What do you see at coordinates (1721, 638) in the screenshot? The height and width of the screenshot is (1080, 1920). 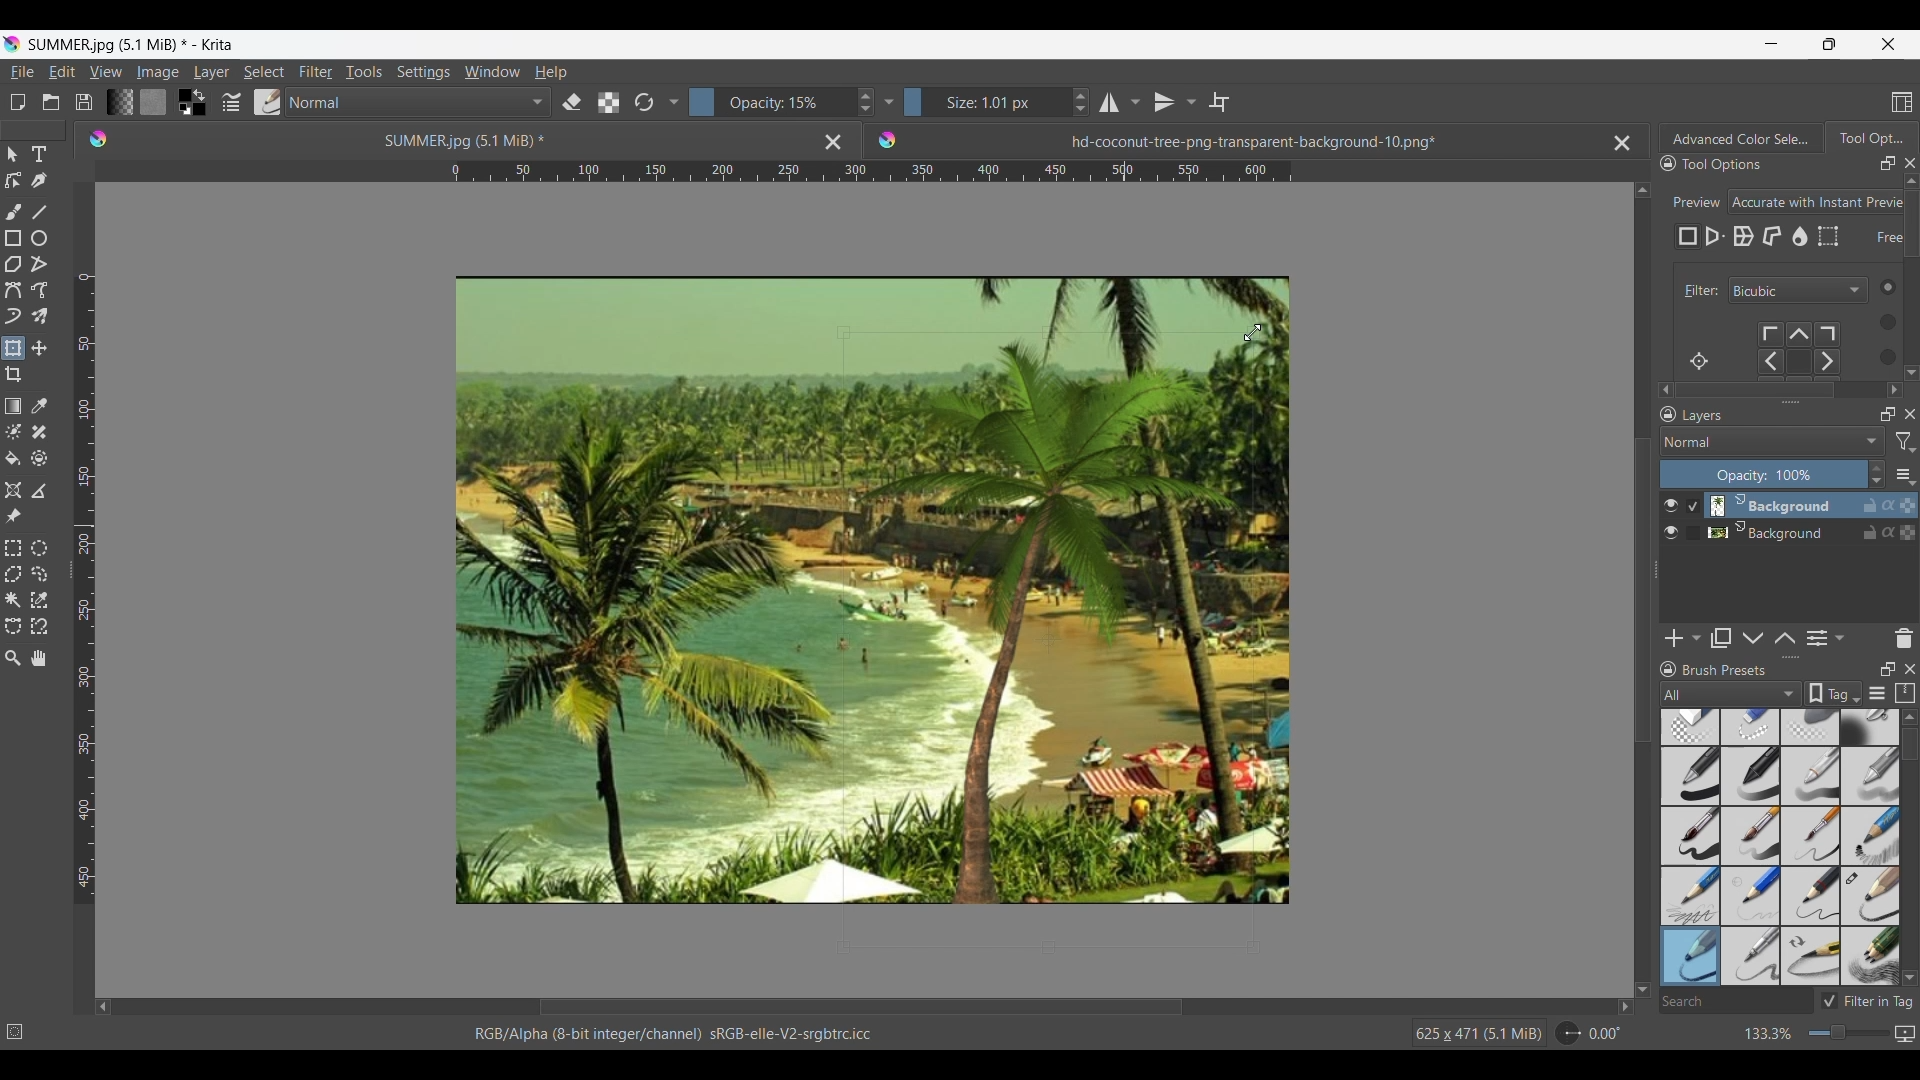 I see `Duplicate layer/mask` at bounding box center [1721, 638].